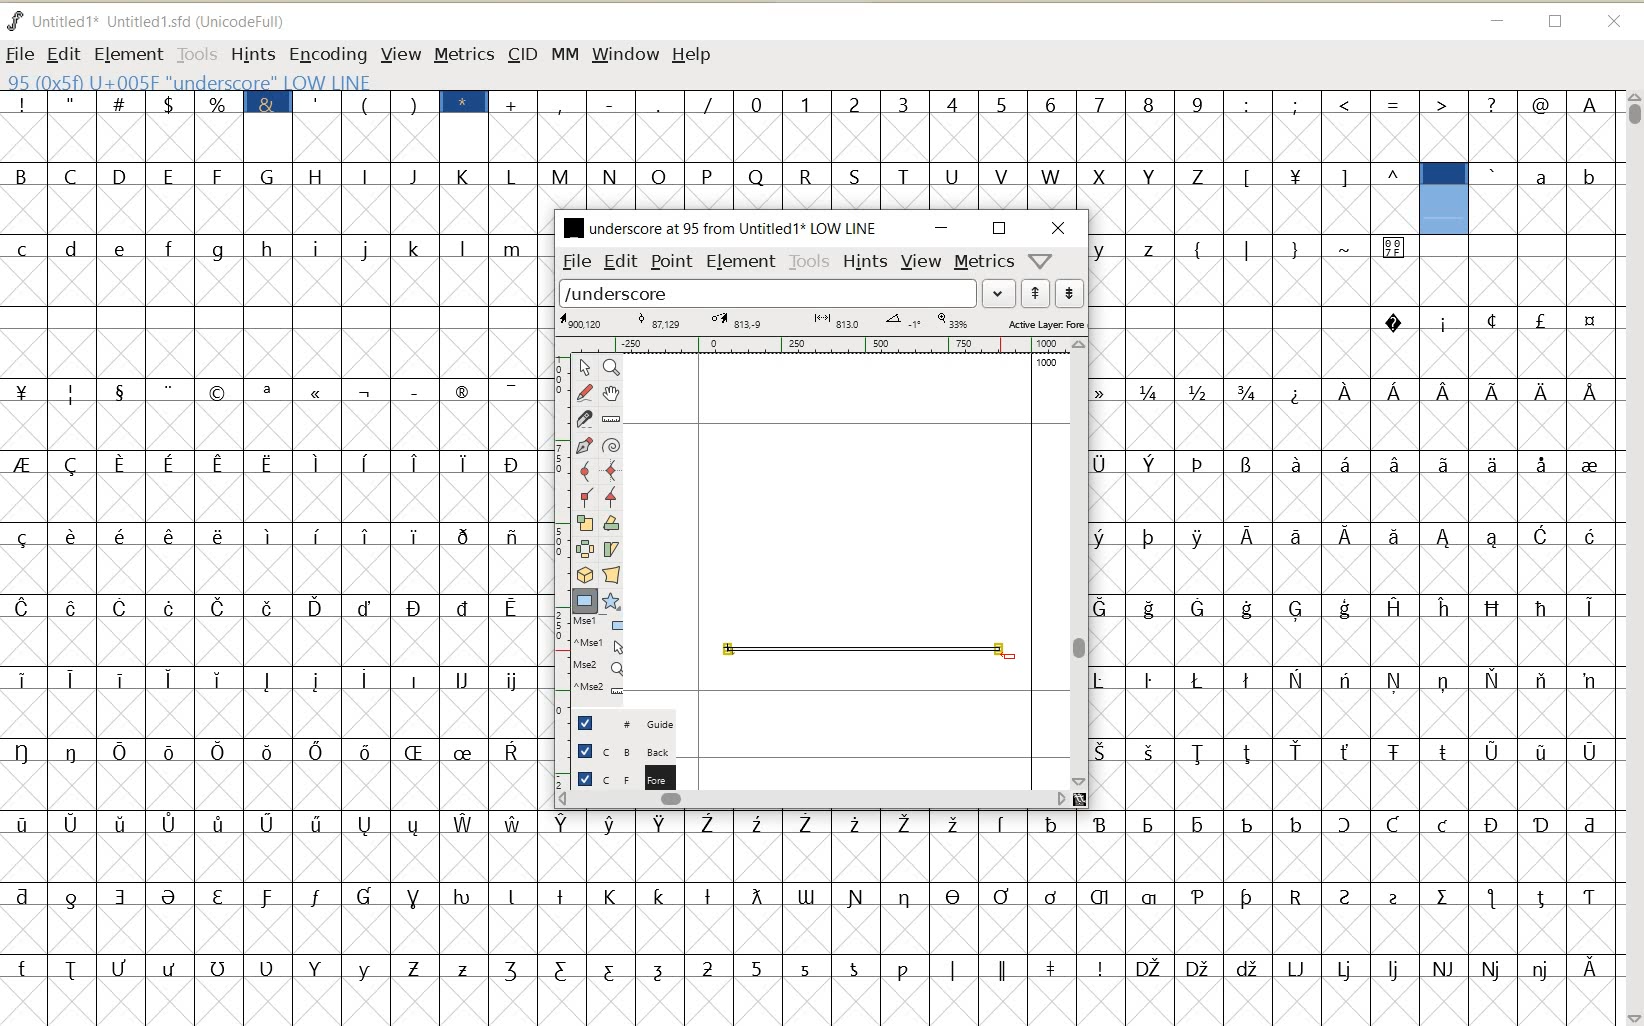 This screenshot has height=1026, width=1644. Describe the element at coordinates (943, 228) in the screenshot. I see `MINIMIZE` at that location.